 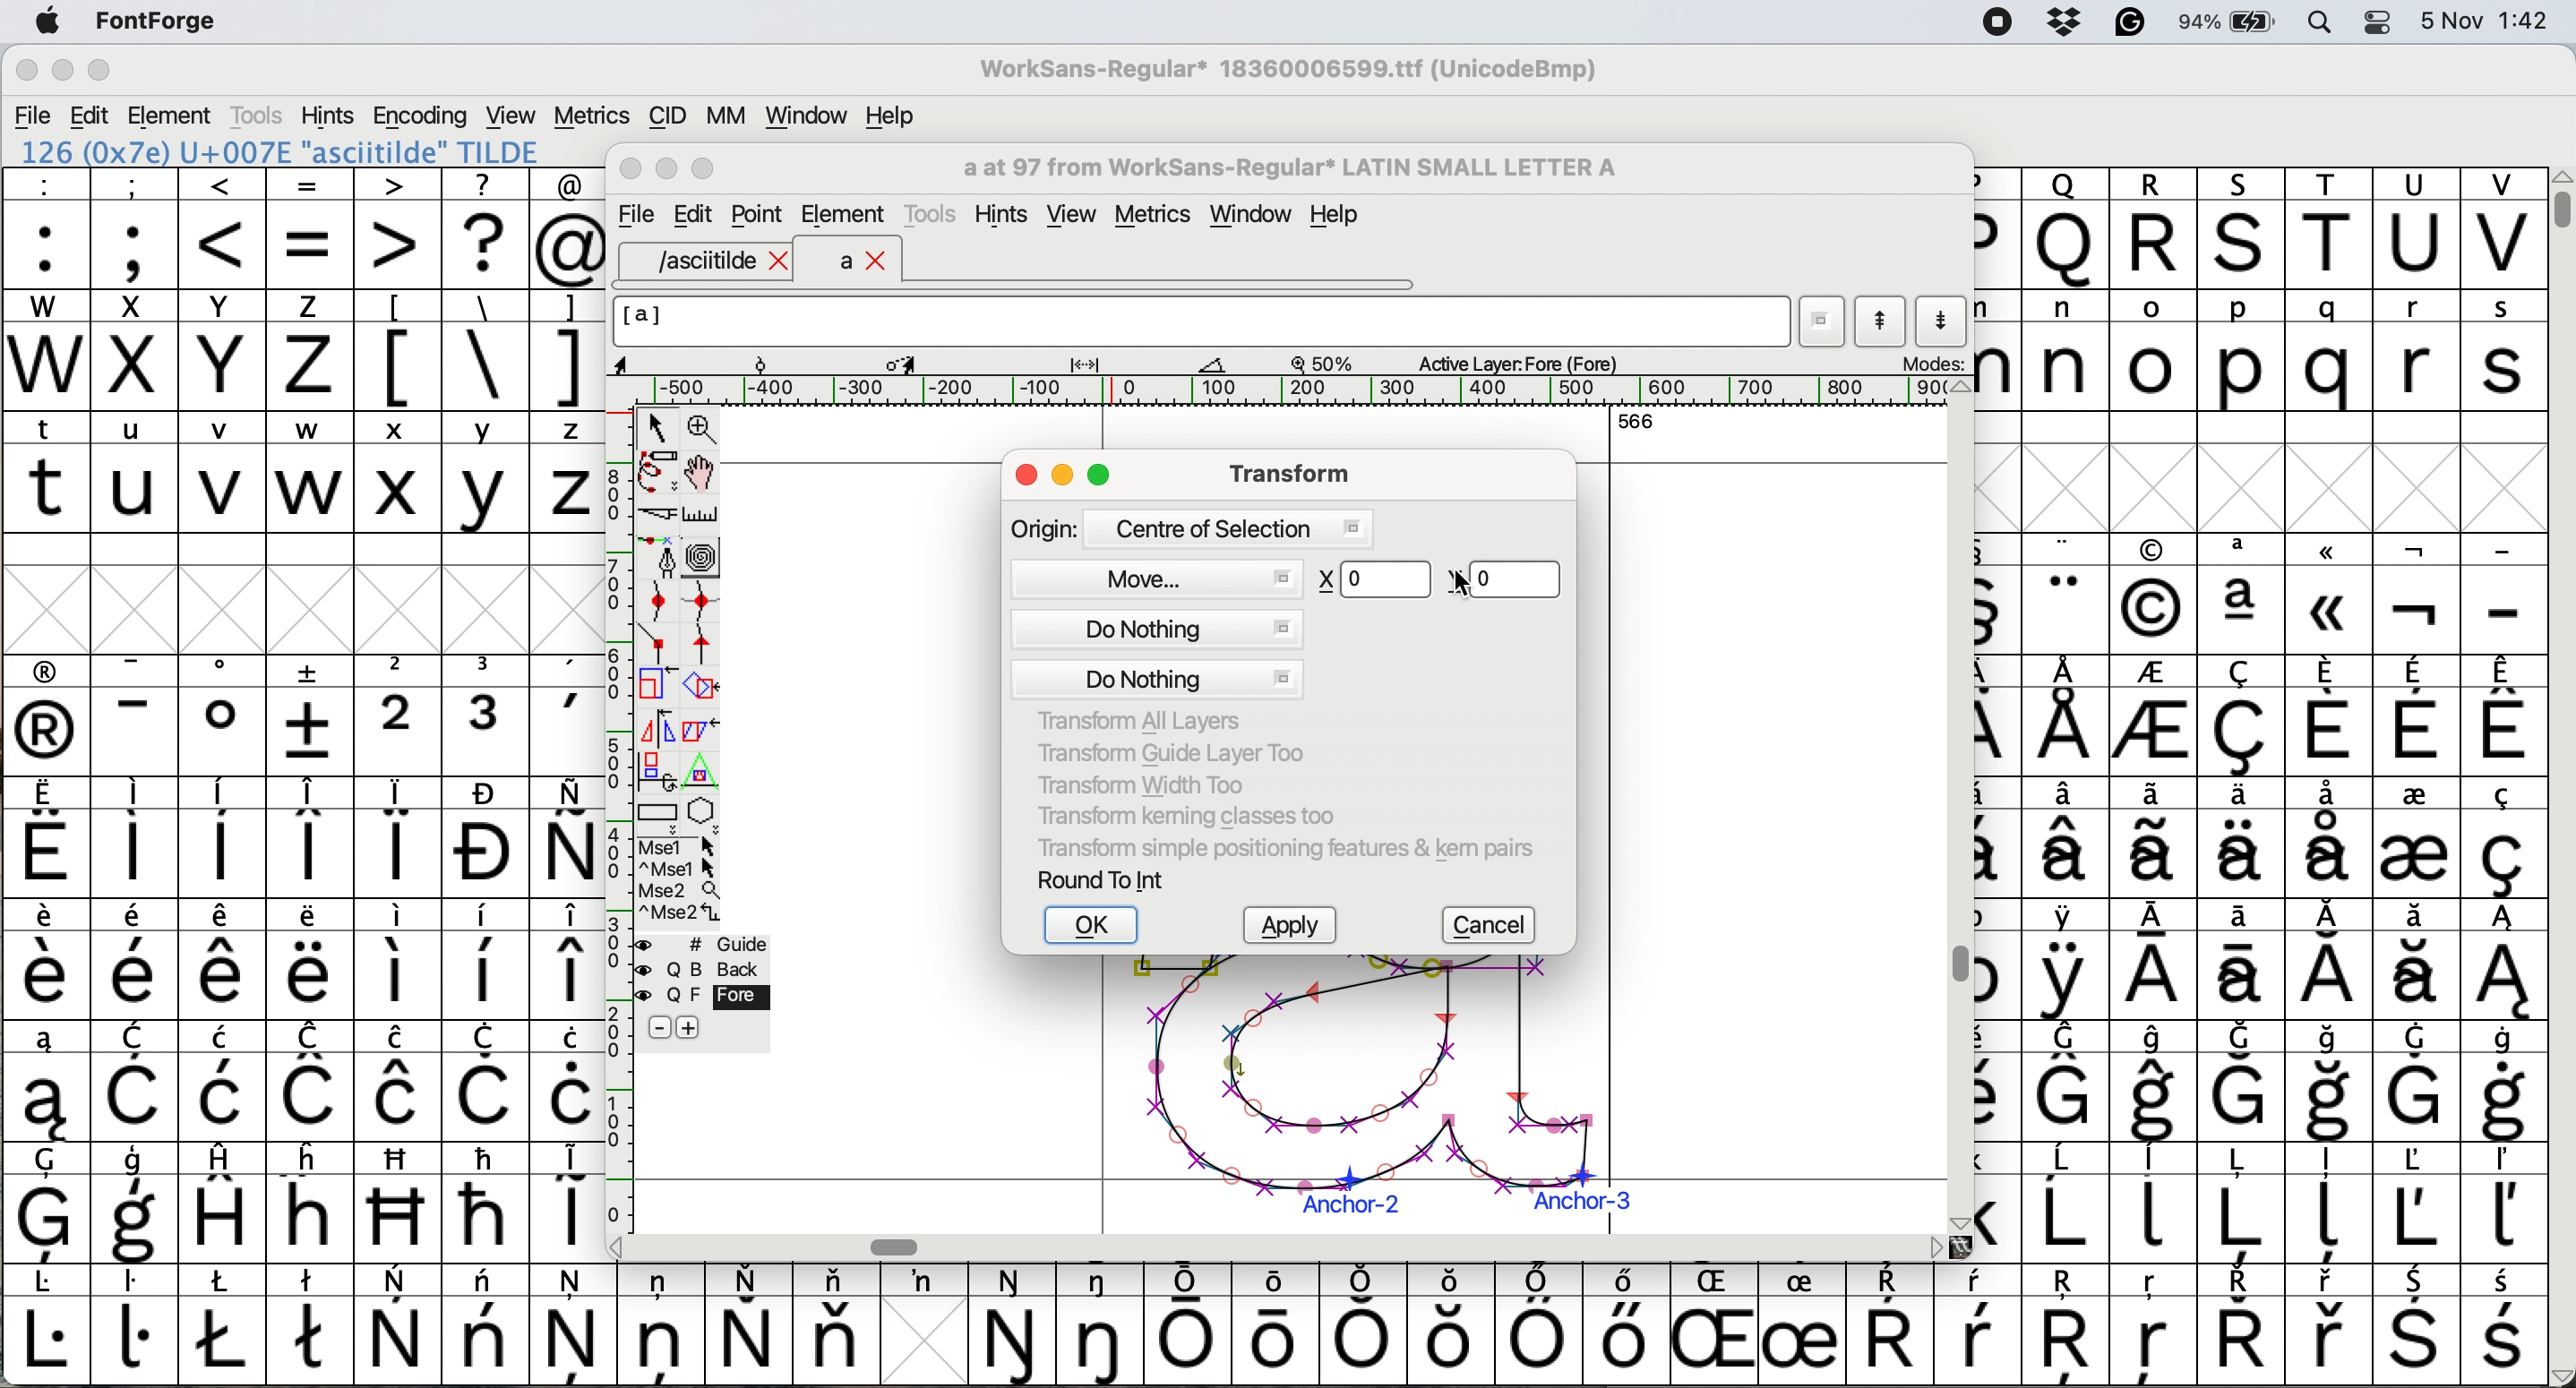 What do you see at coordinates (2334, 1205) in the screenshot?
I see `symbol` at bounding box center [2334, 1205].